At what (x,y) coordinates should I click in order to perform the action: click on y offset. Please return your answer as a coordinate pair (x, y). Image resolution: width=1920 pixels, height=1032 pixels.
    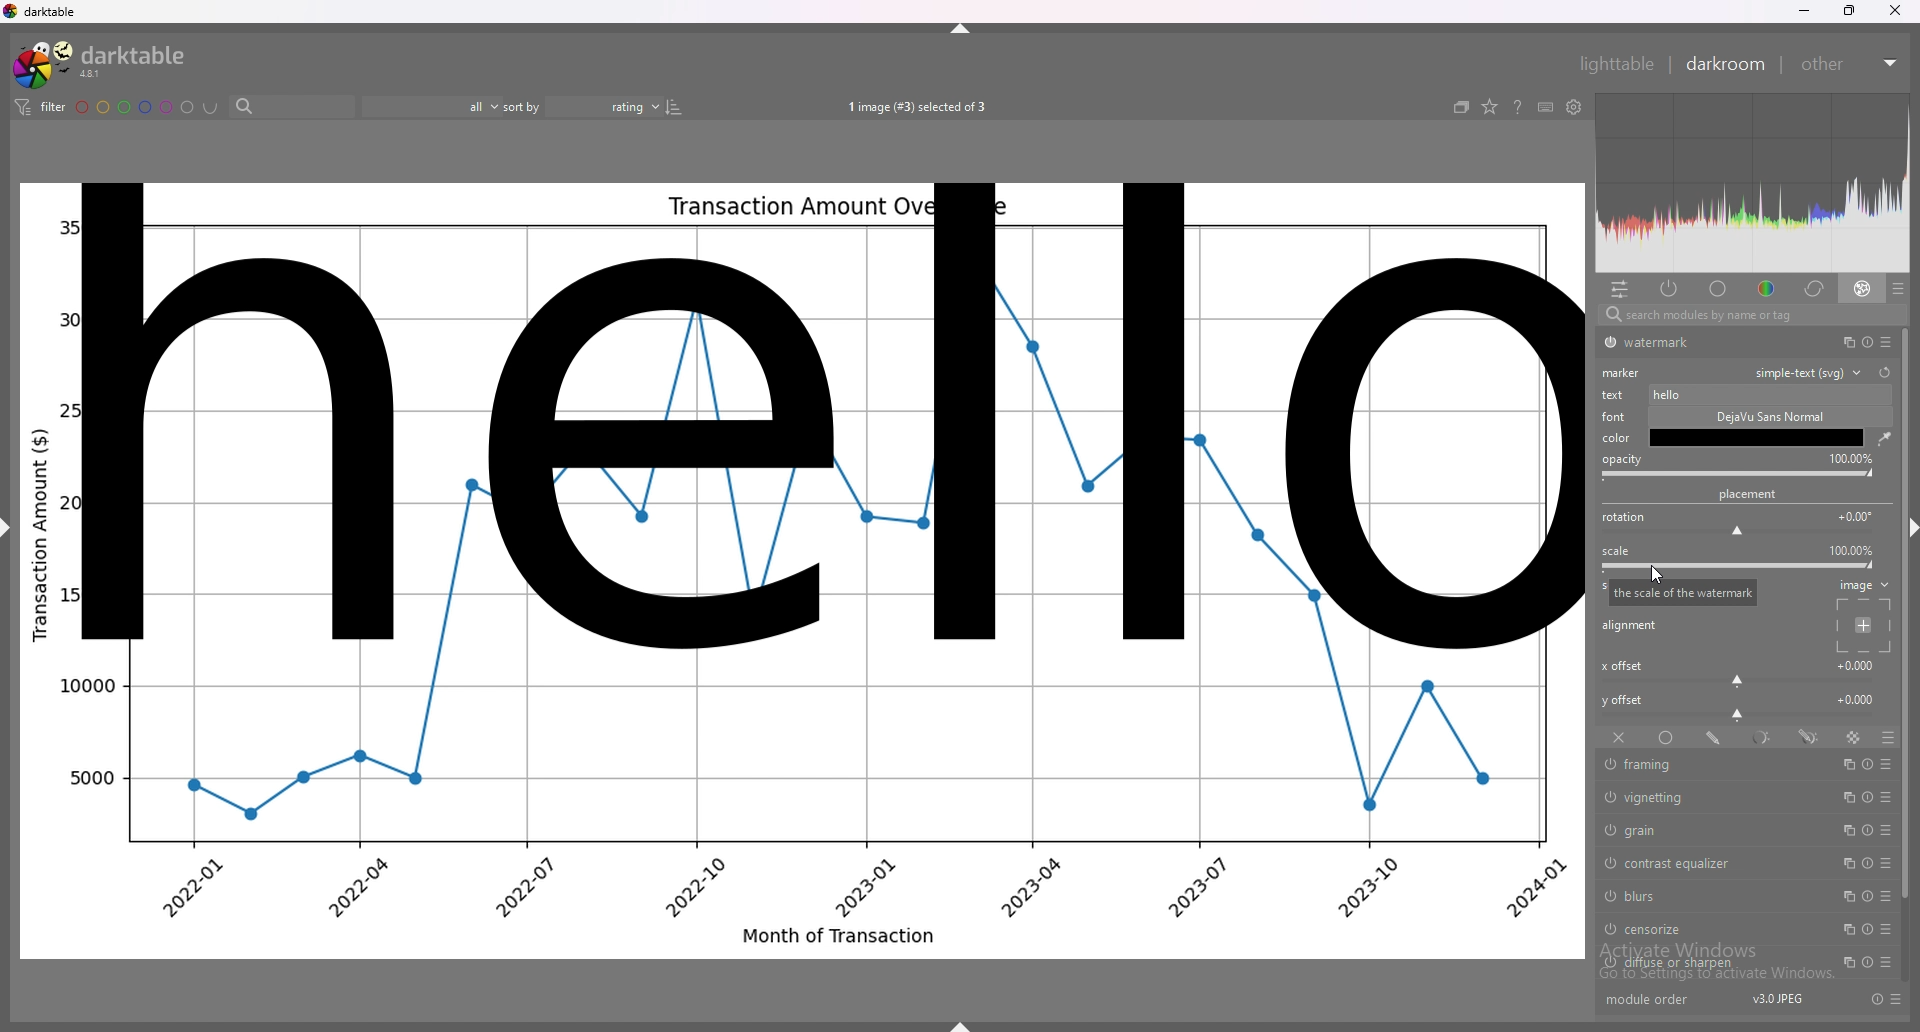
    Looking at the image, I should click on (1857, 698).